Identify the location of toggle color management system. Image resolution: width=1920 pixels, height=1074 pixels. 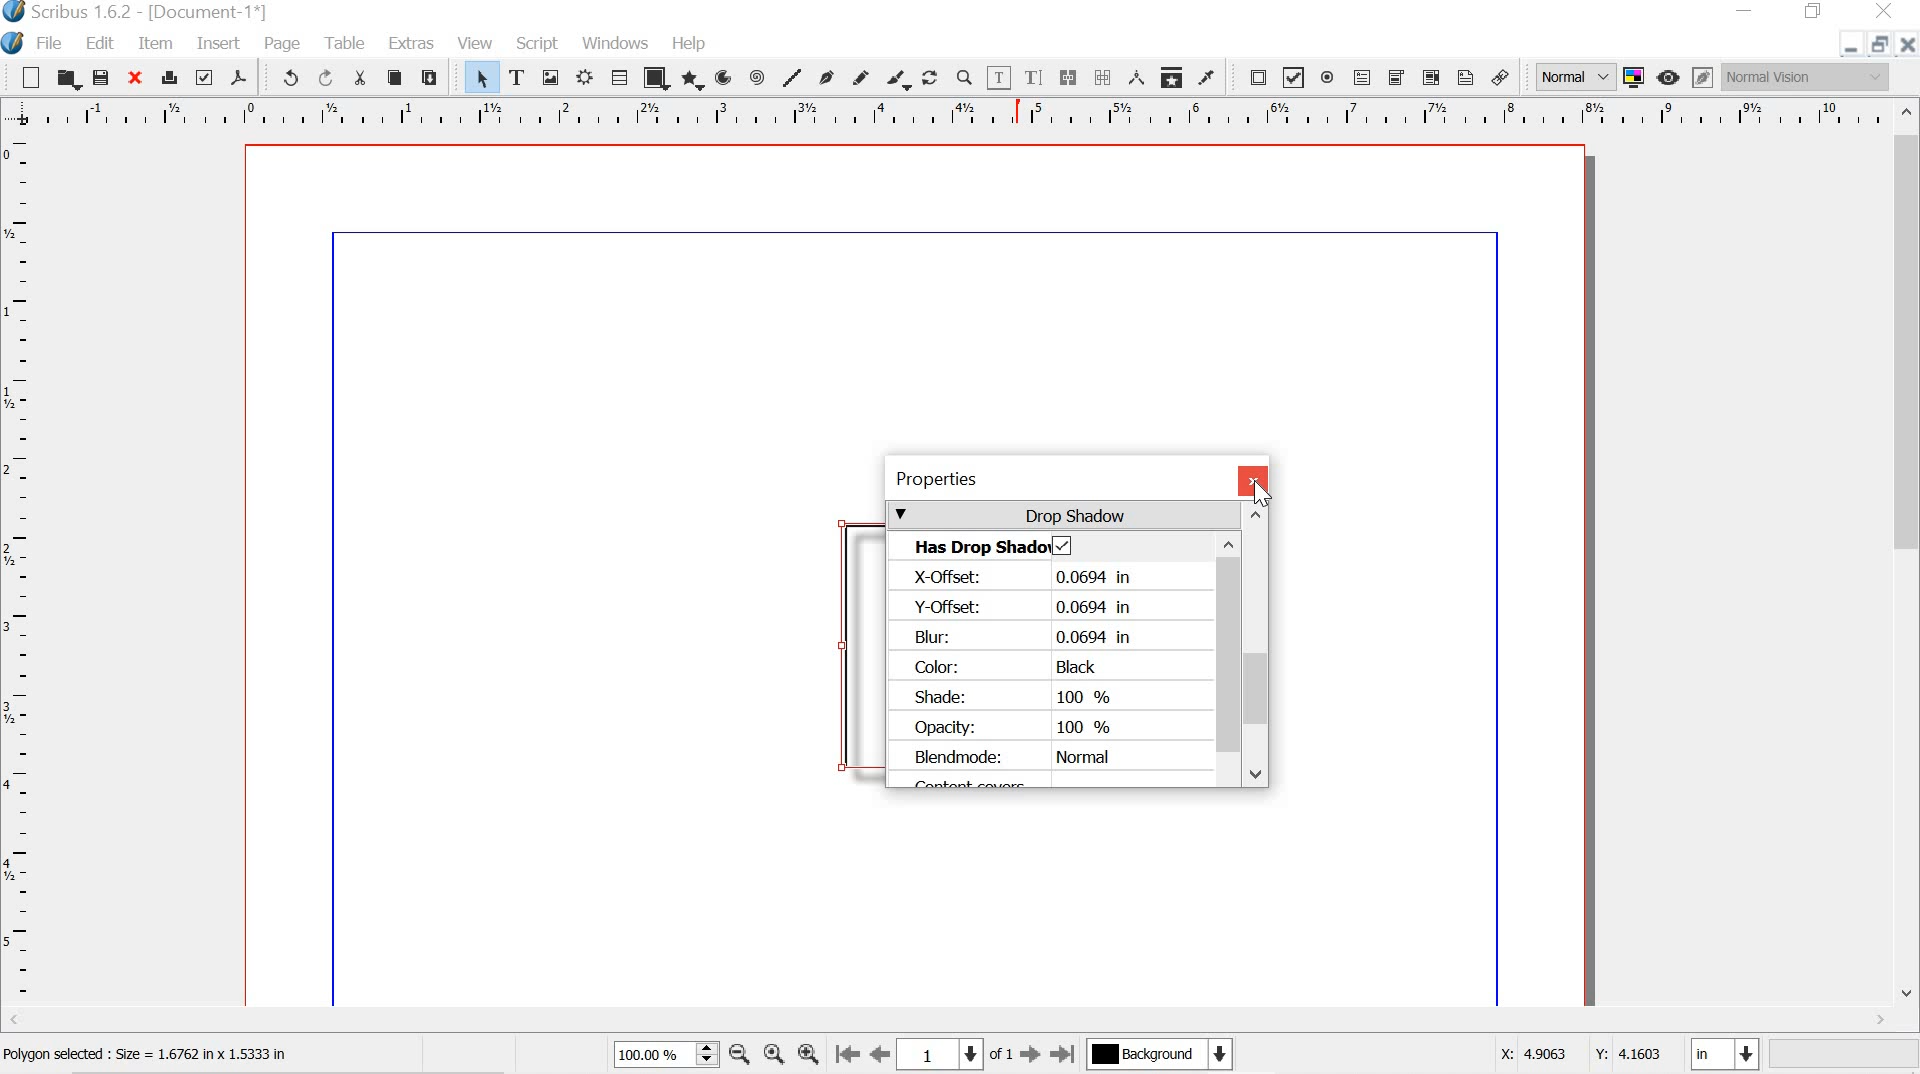
(1633, 76).